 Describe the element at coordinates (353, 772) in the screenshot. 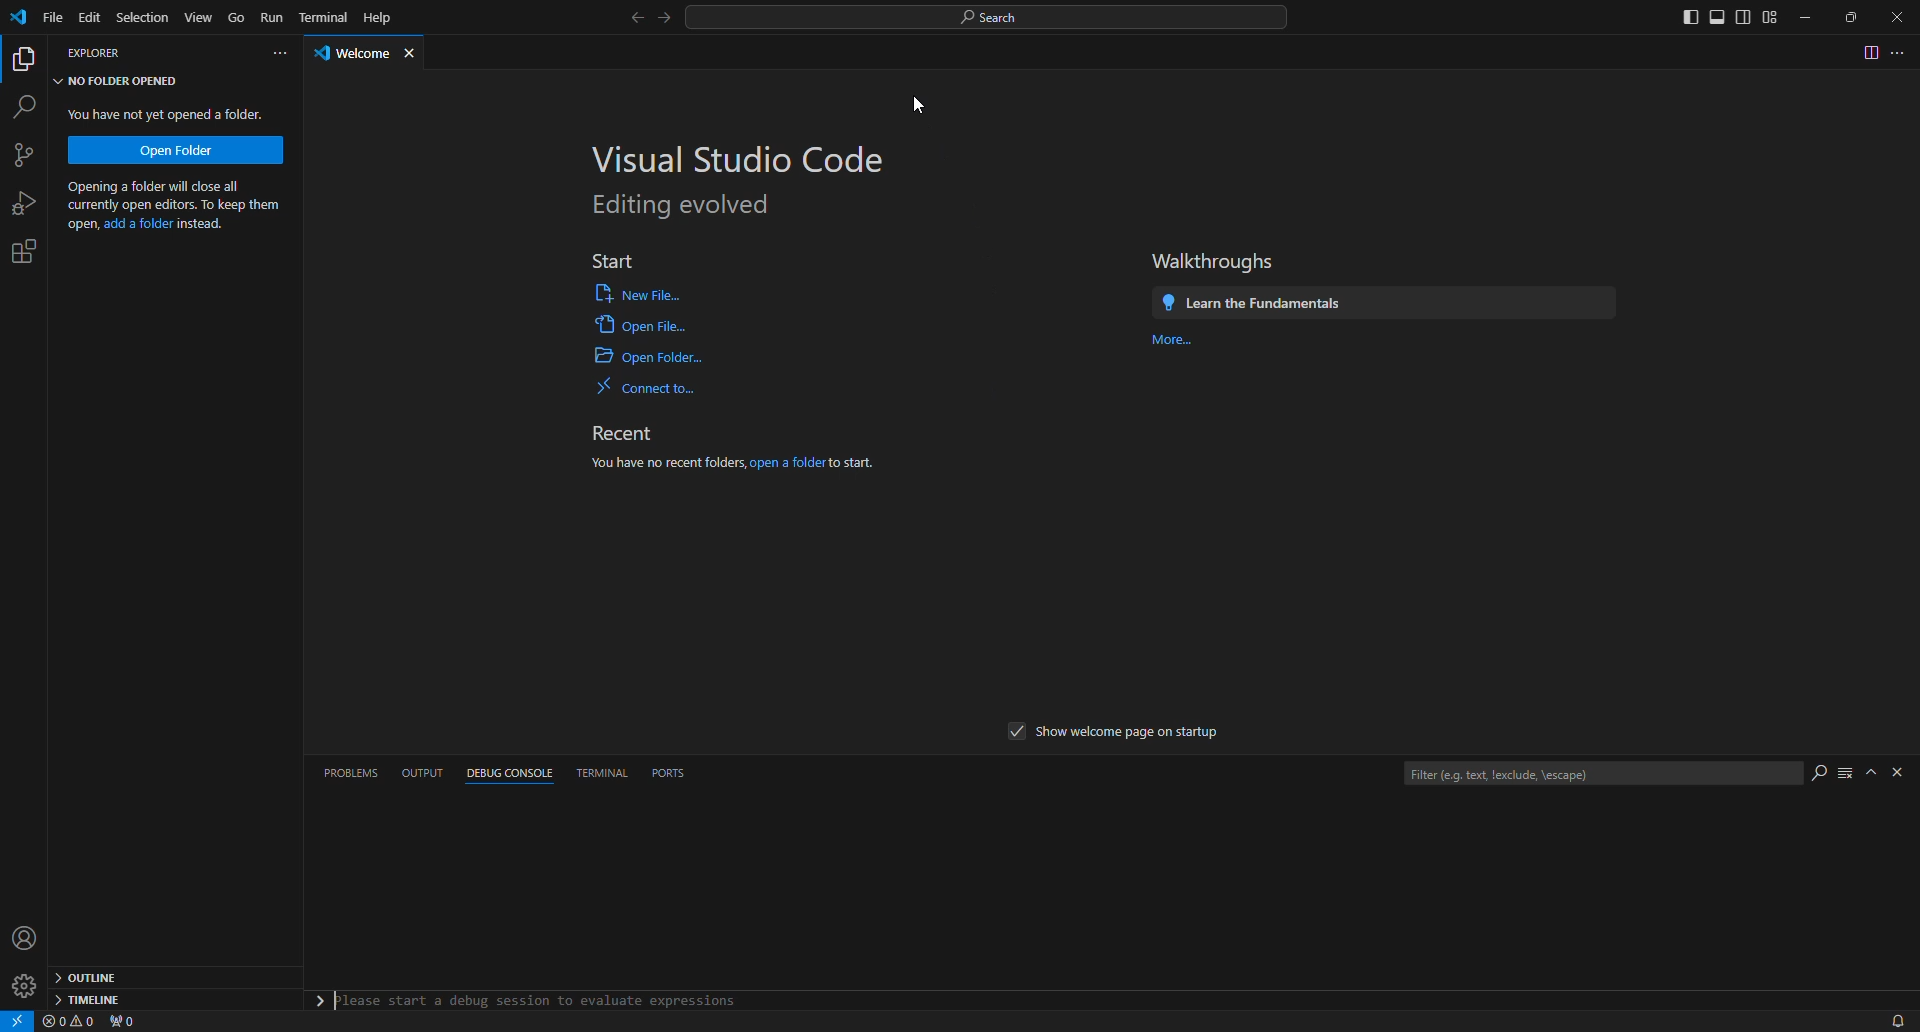

I see `problems` at that location.